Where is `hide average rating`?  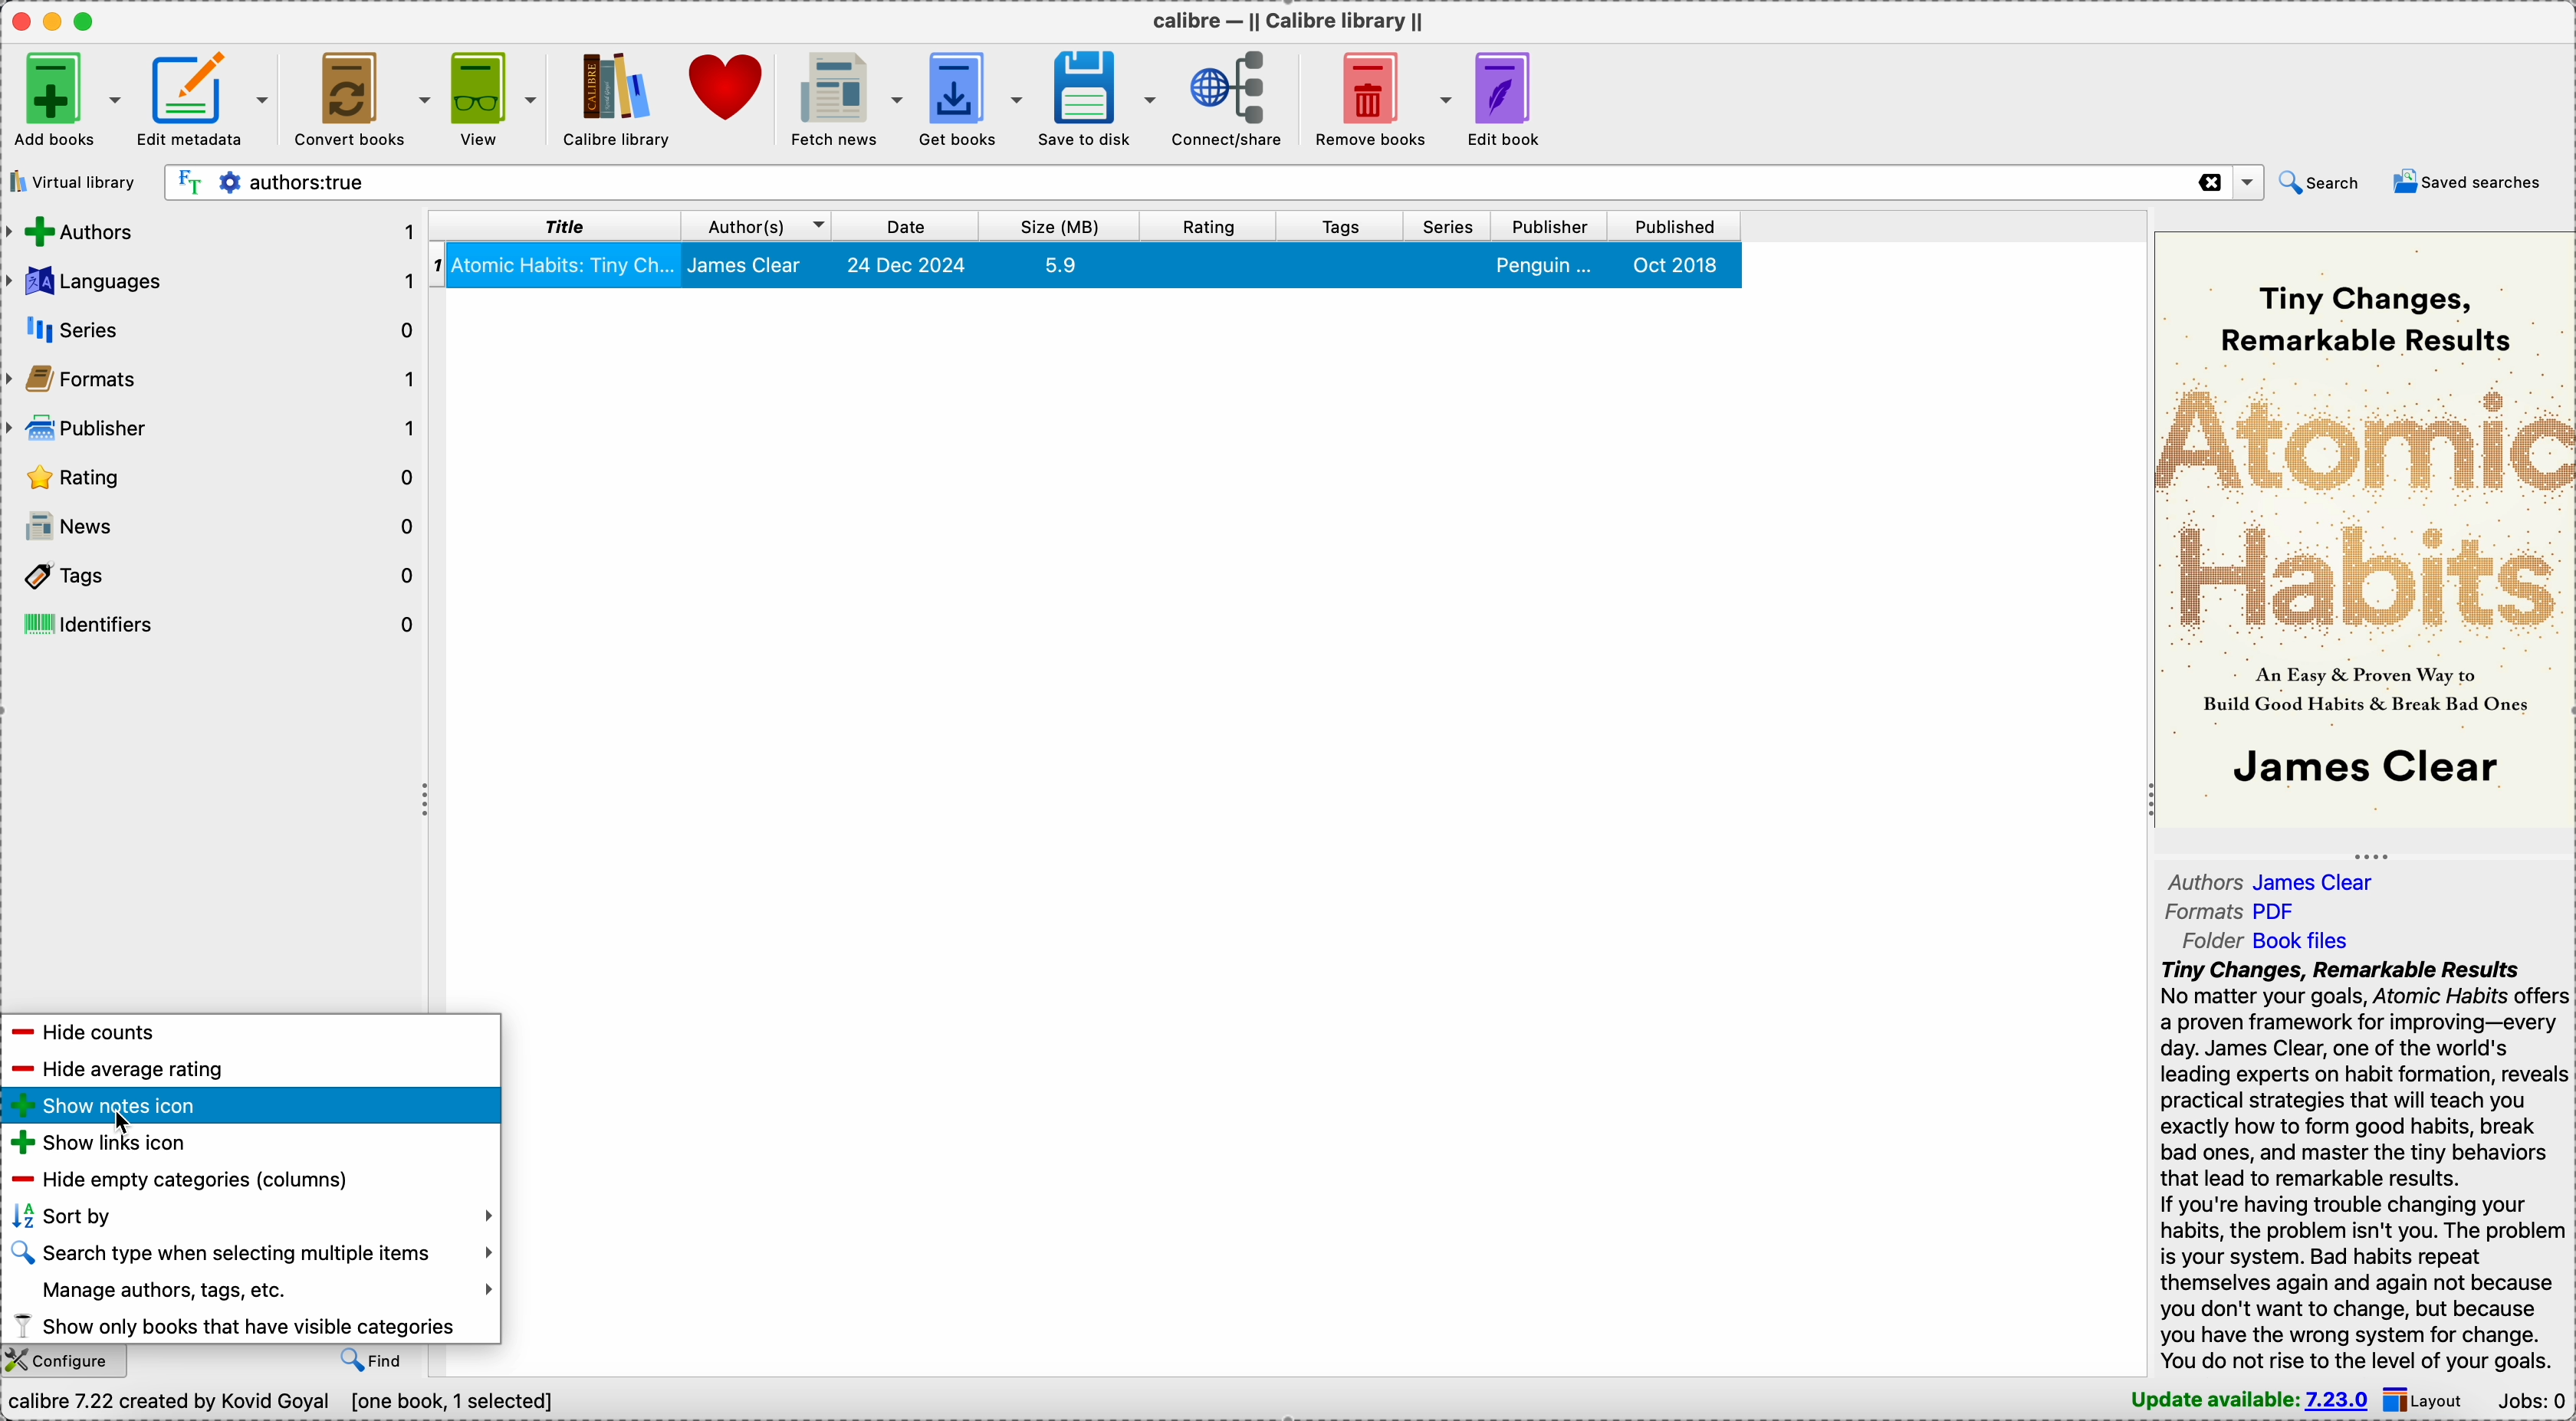
hide average rating is located at coordinates (121, 1068).